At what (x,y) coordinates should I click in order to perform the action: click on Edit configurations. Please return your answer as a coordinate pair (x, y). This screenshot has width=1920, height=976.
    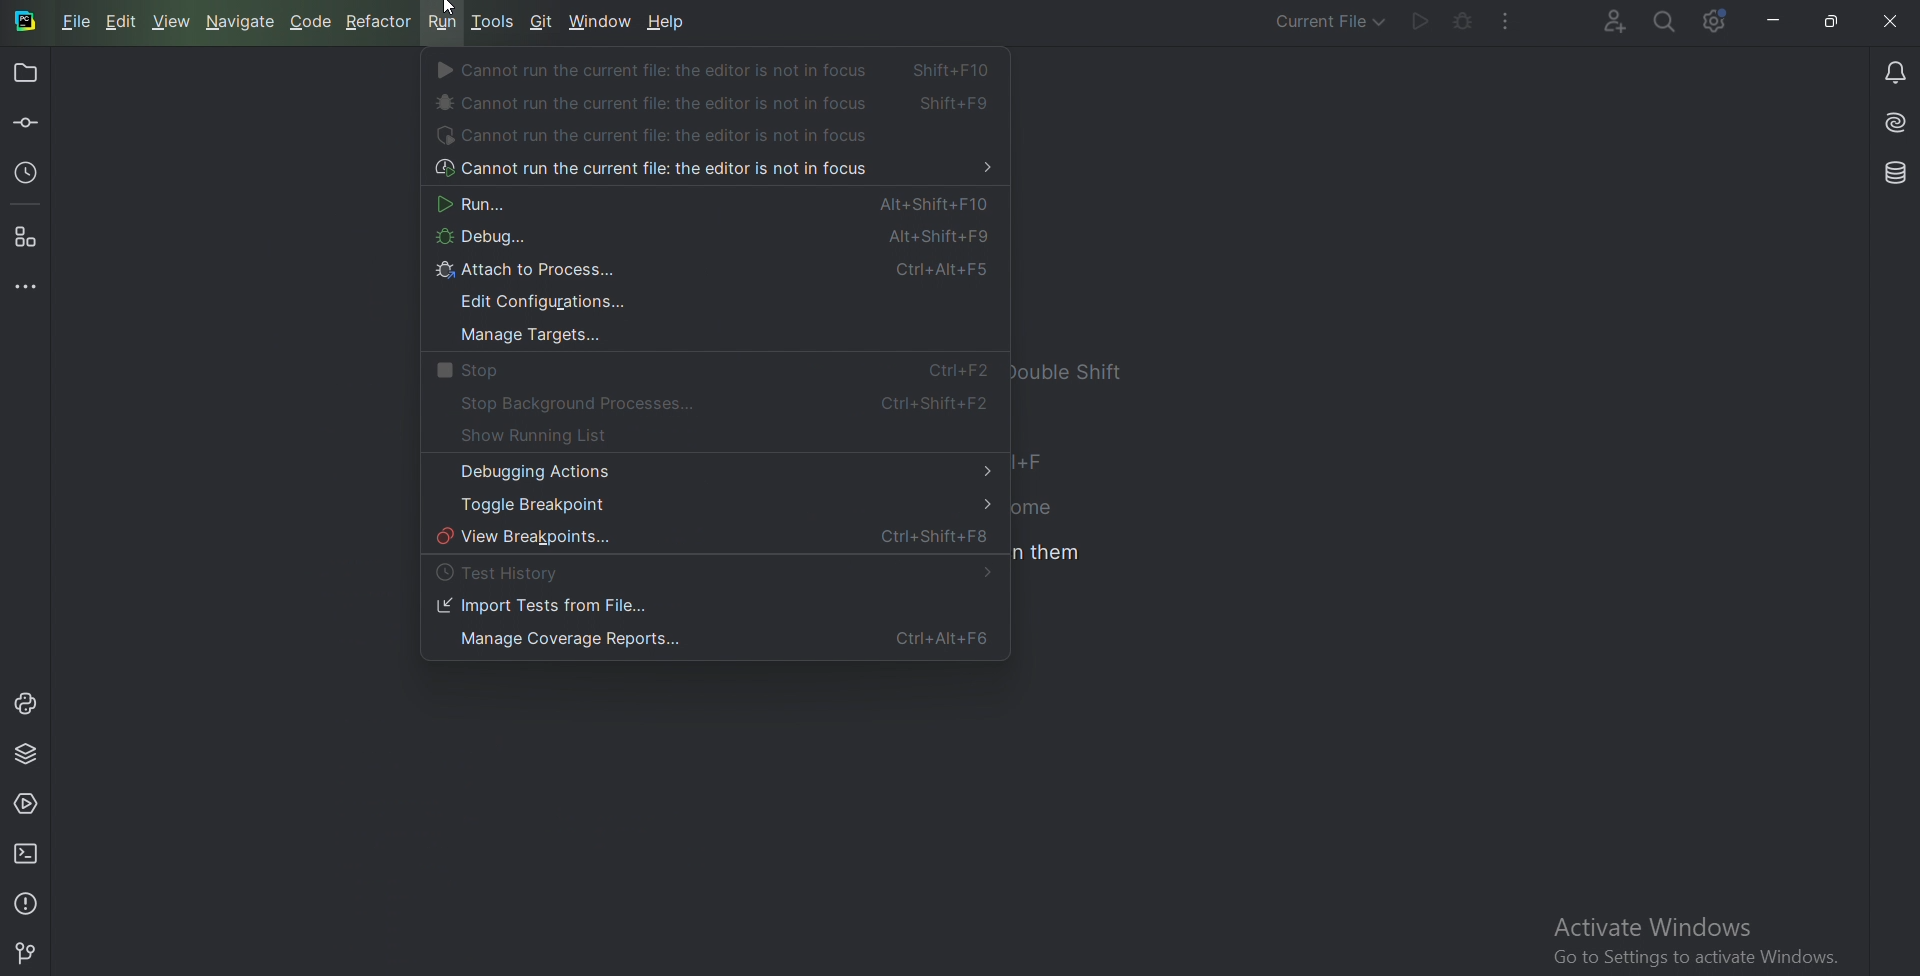
    Looking at the image, I should click on (548, 303).